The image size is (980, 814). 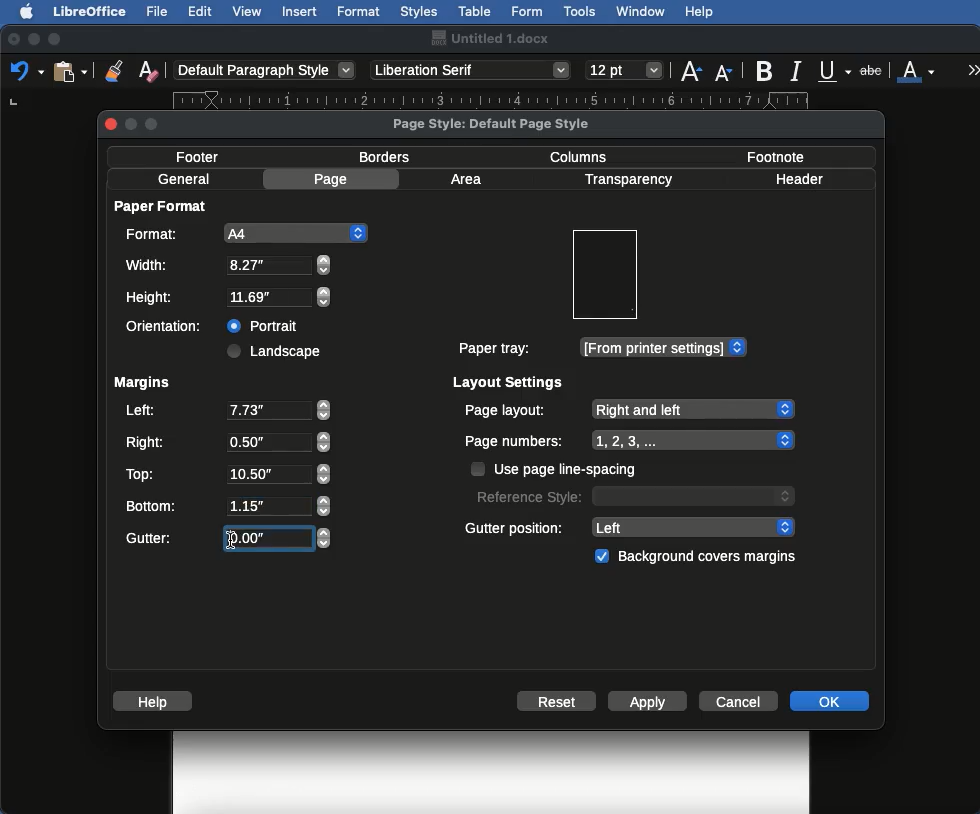 I want to click on OK, so click(x=829, y=700).